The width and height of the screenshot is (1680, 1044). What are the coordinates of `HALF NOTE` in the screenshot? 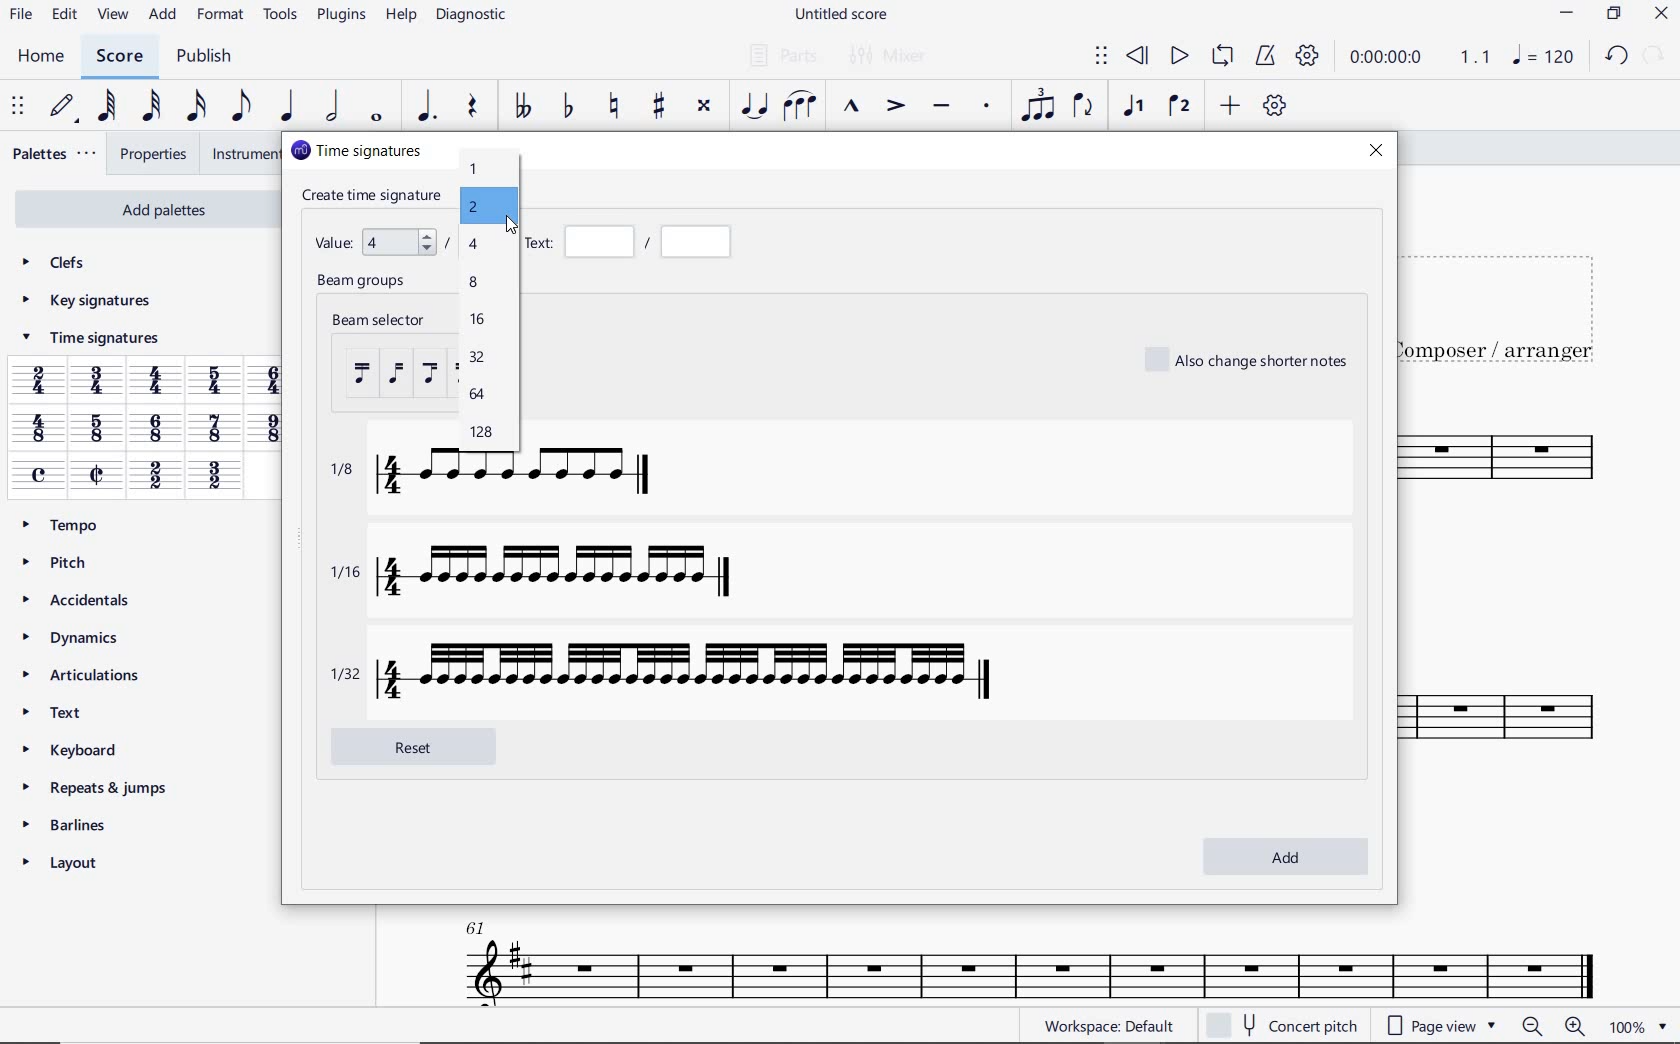 It's located at (331, 107).